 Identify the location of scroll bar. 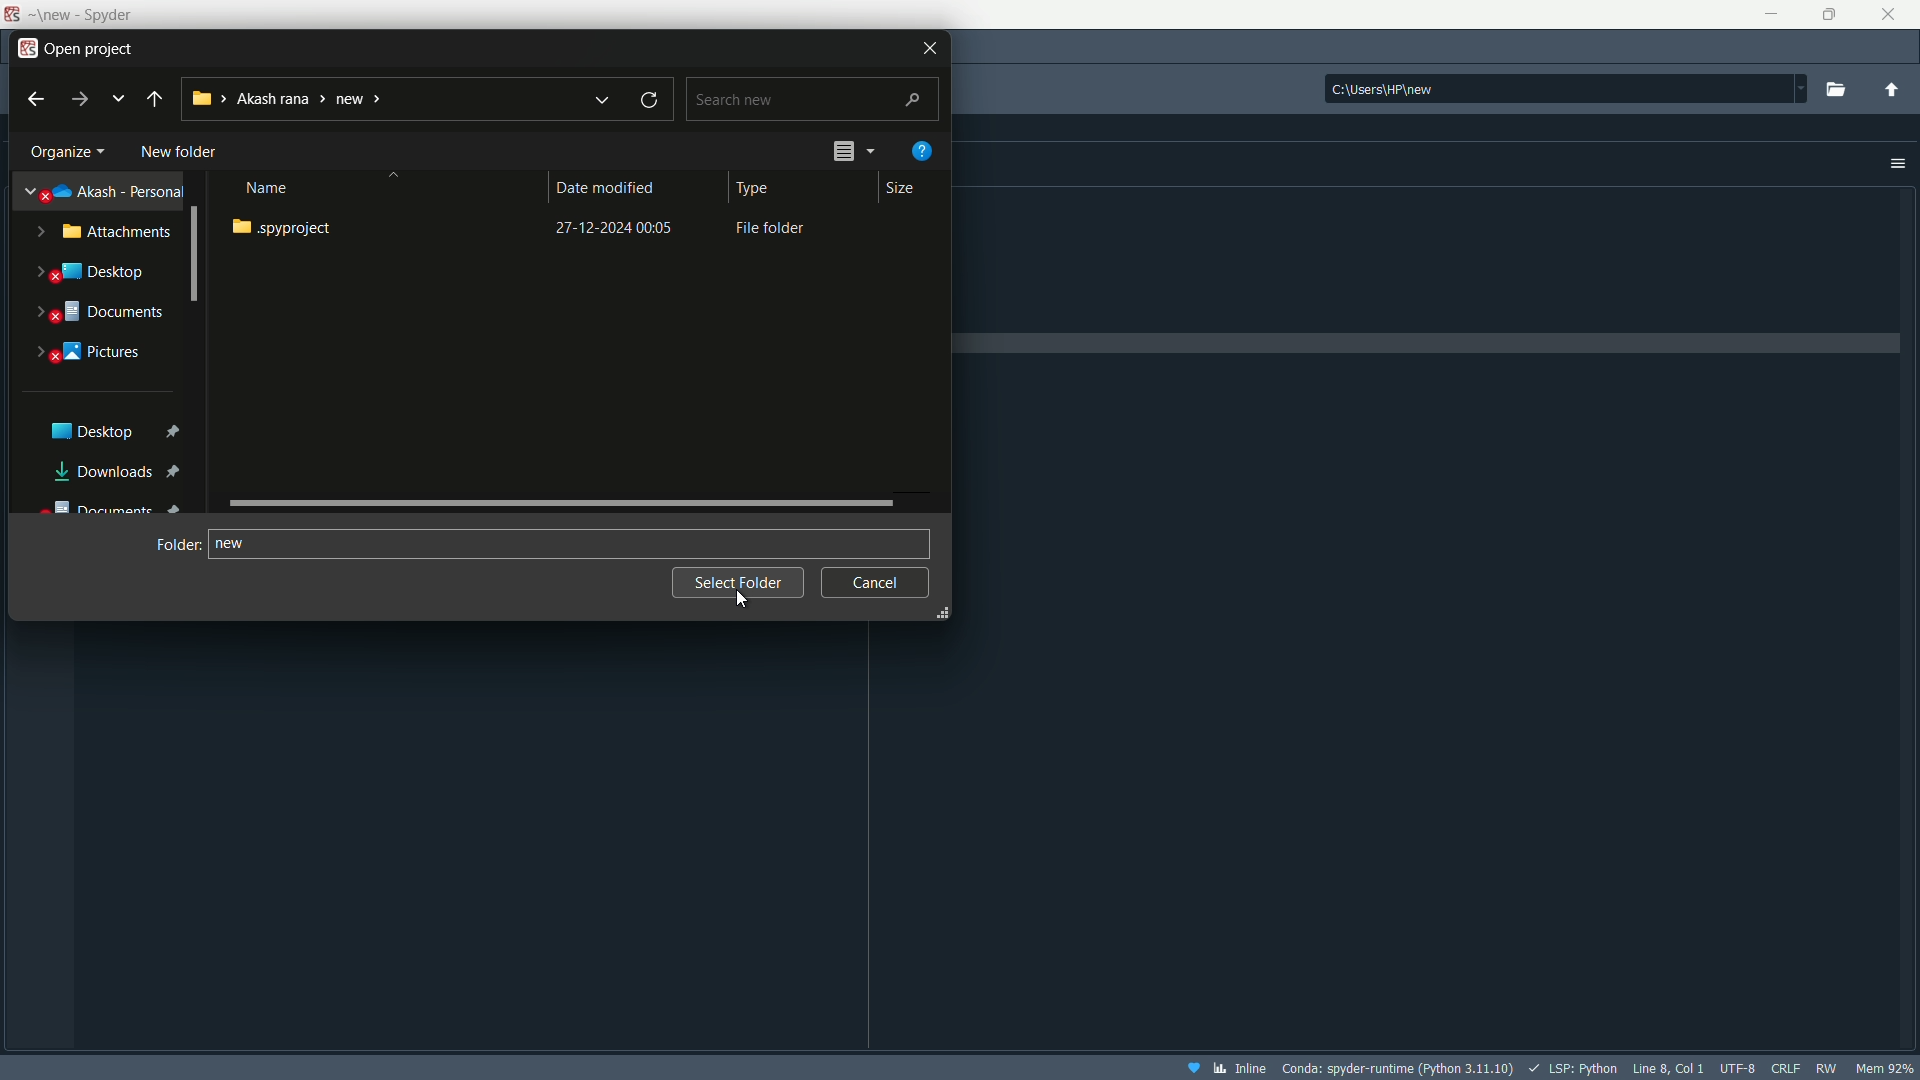
(944, 370).